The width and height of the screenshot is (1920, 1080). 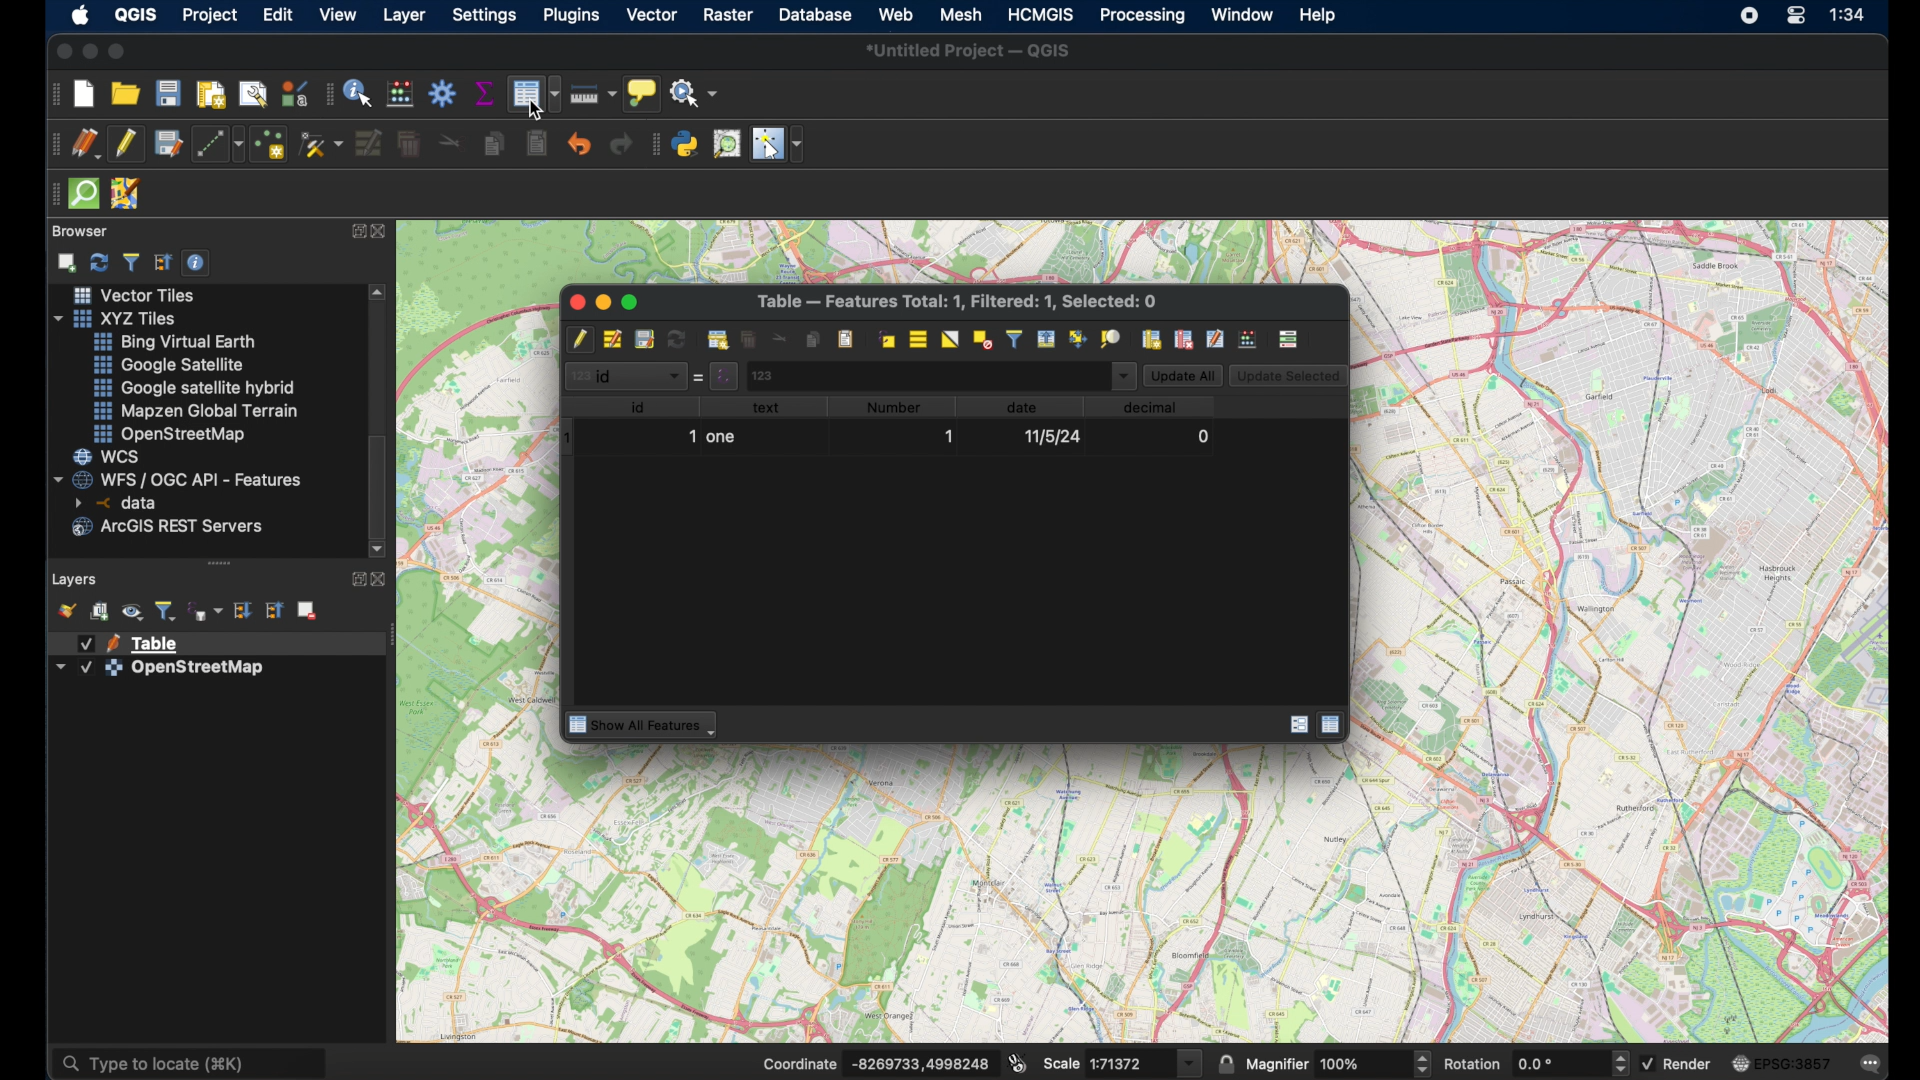 What do you see at coordinates (1222, 1061) in the screenshot?
I see `lock scale` at bounding box center [1222, 1061].